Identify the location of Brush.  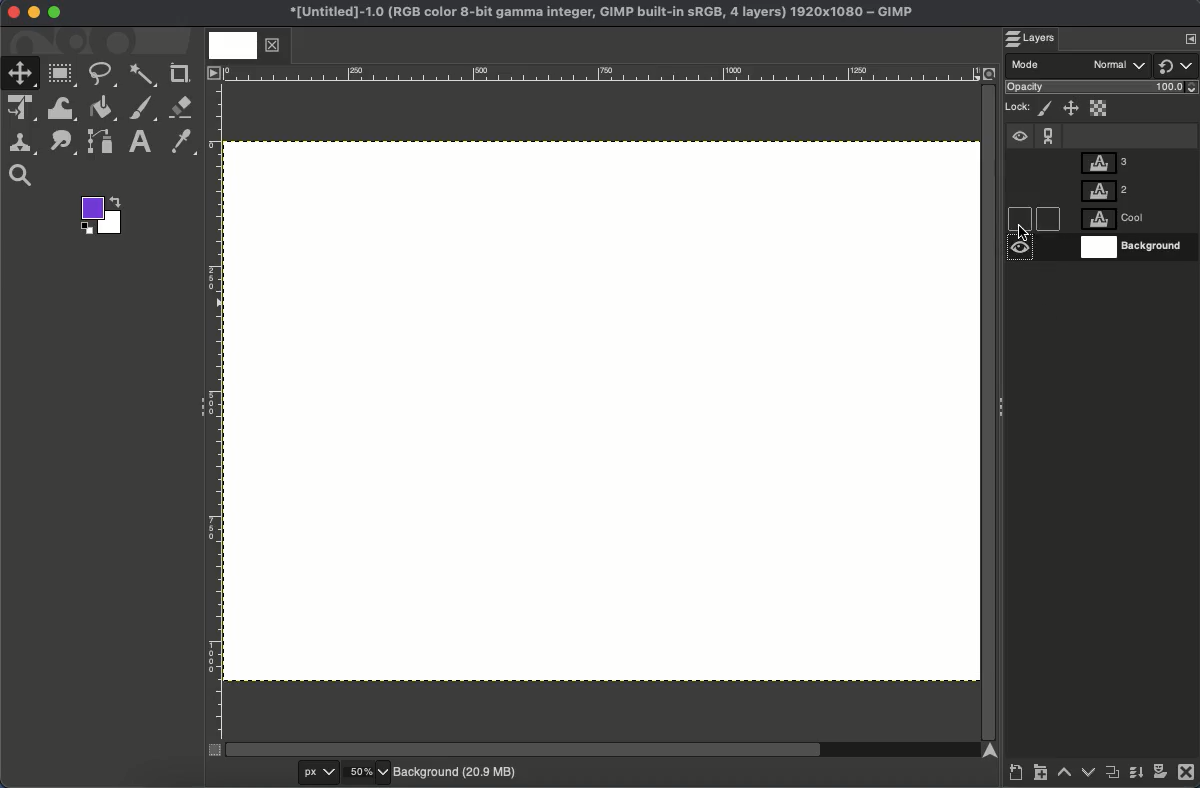
(143, 109).